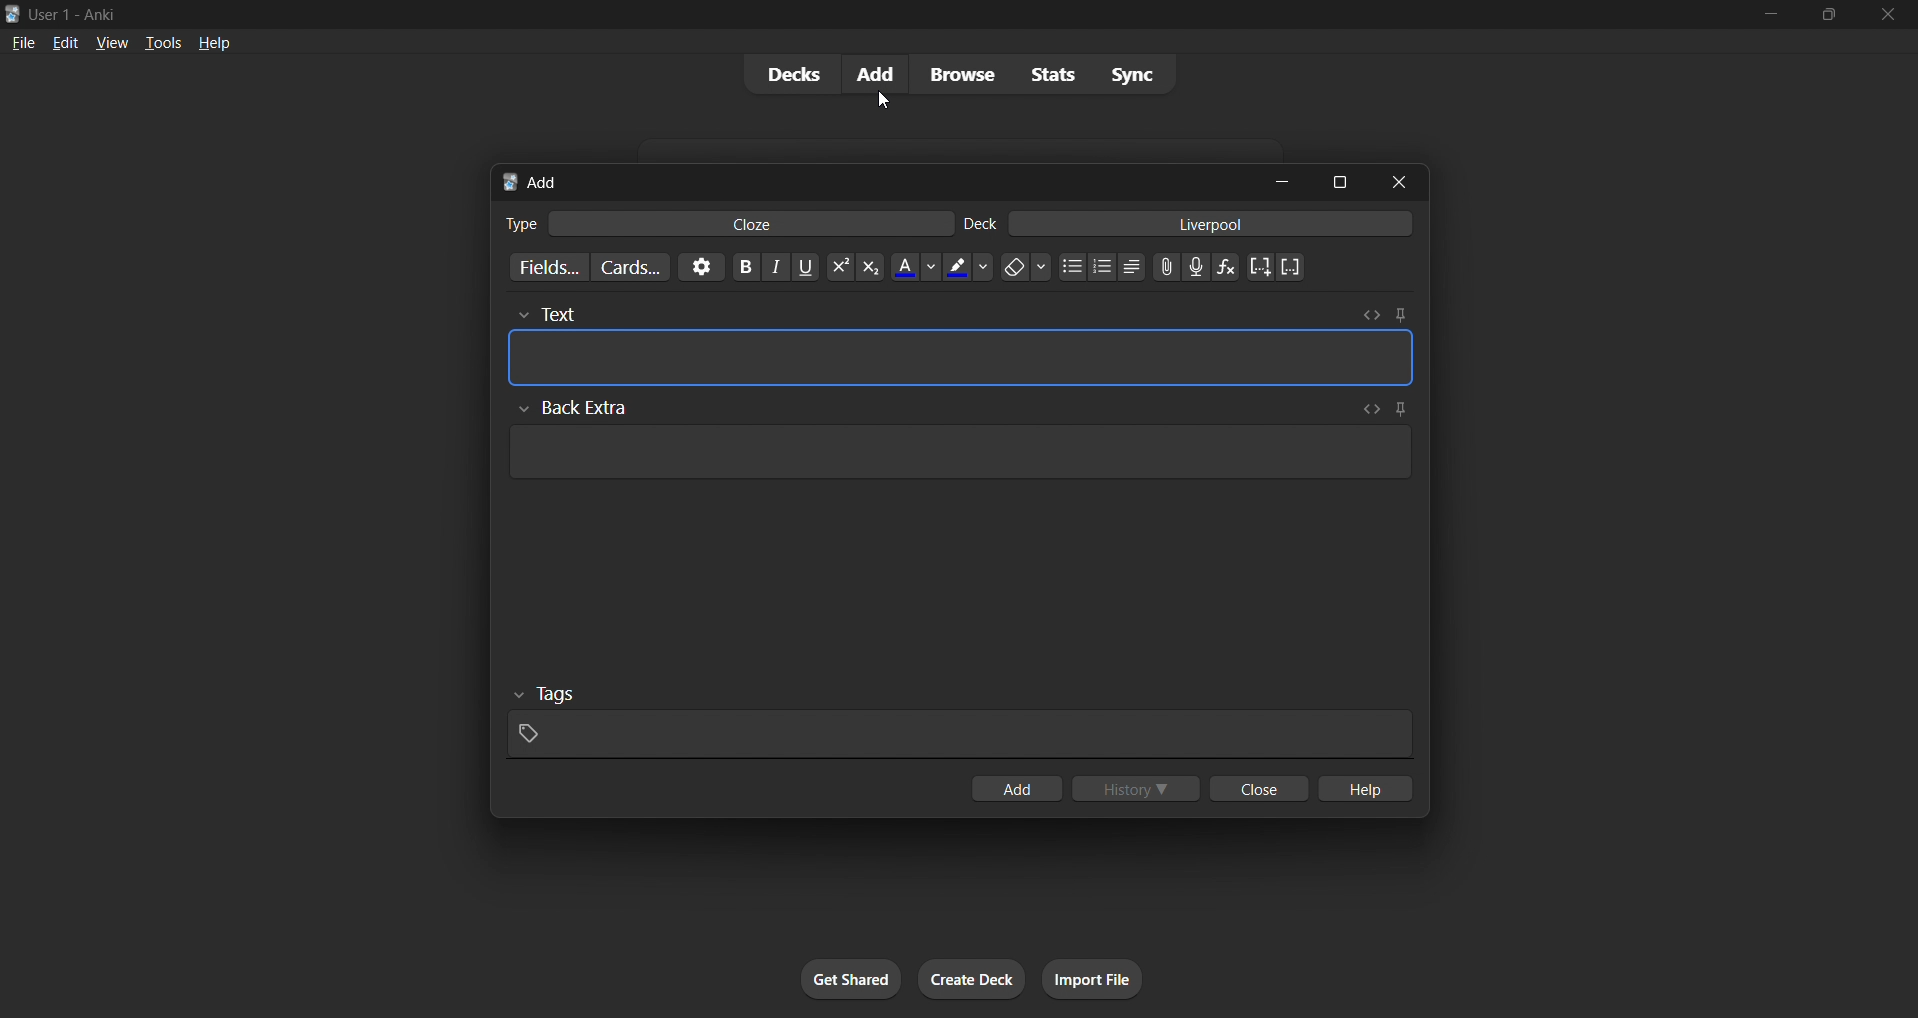  I want to click on cloze deletion, so click(1261, 266).